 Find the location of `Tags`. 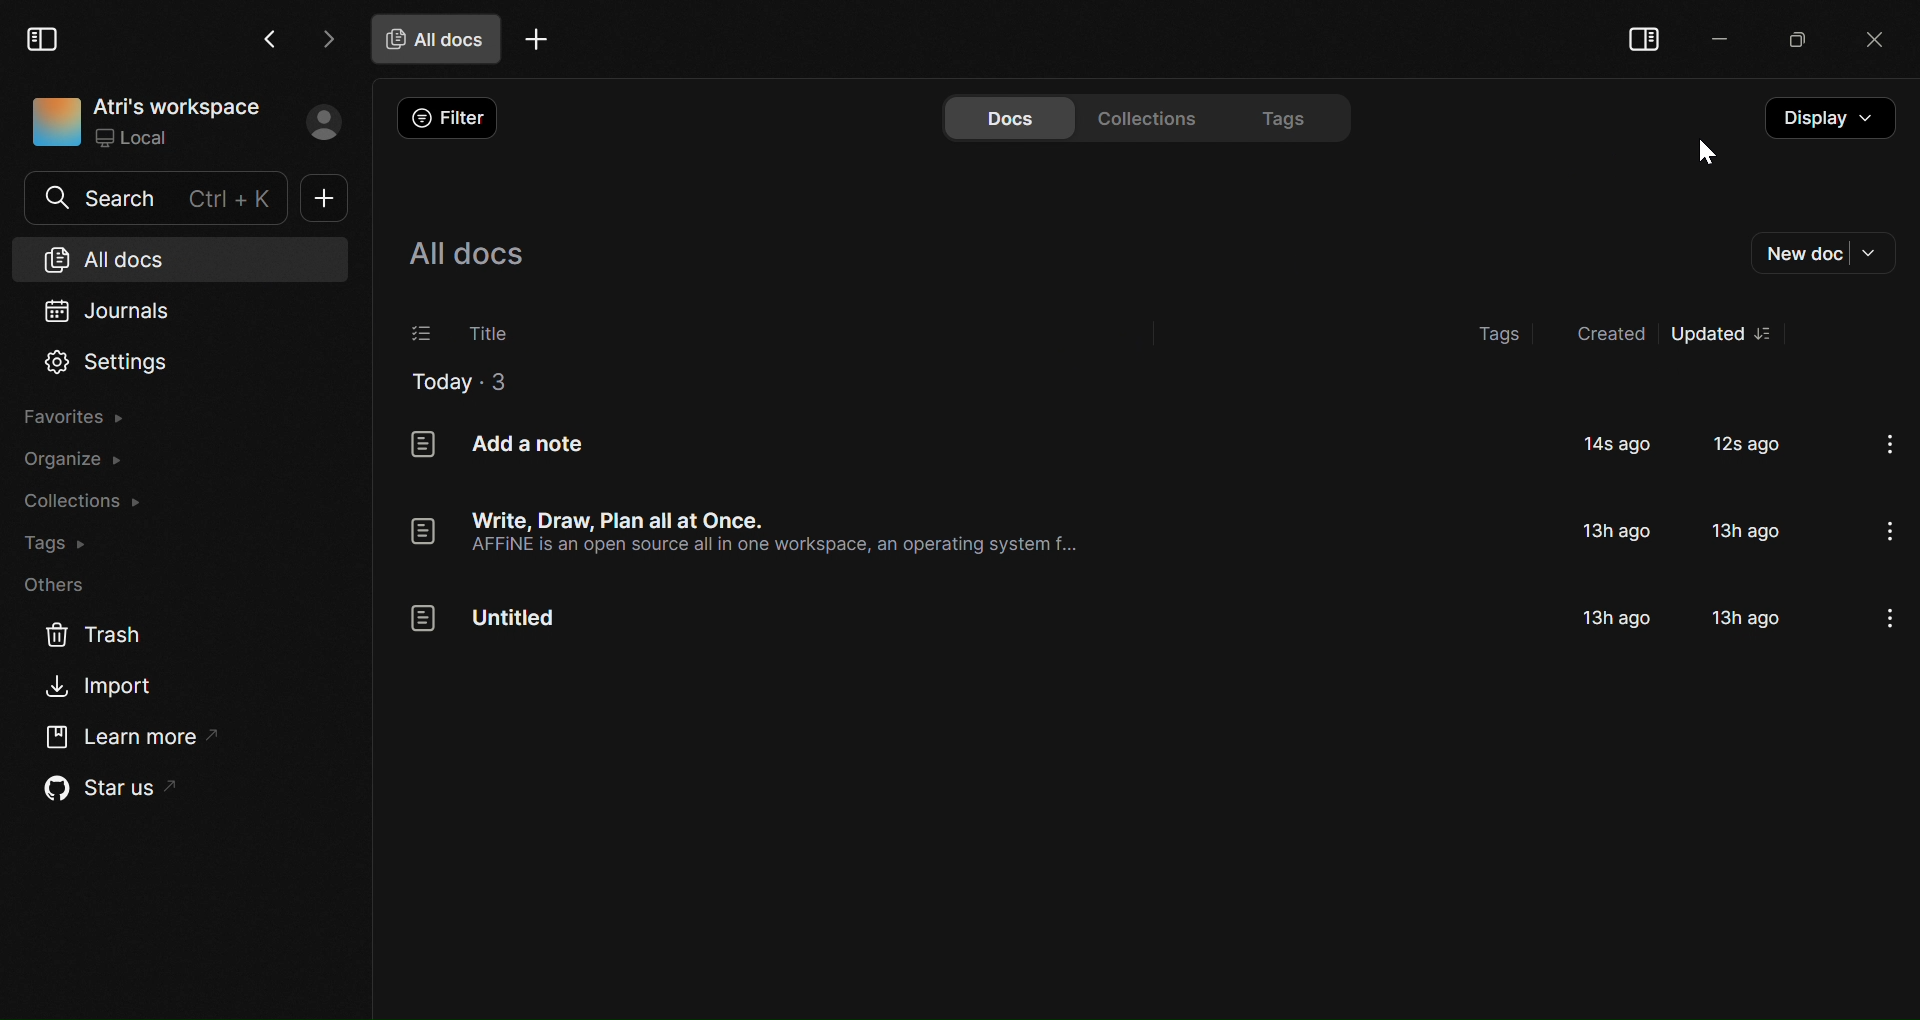

Tags is located at coordinates (1501, 334).